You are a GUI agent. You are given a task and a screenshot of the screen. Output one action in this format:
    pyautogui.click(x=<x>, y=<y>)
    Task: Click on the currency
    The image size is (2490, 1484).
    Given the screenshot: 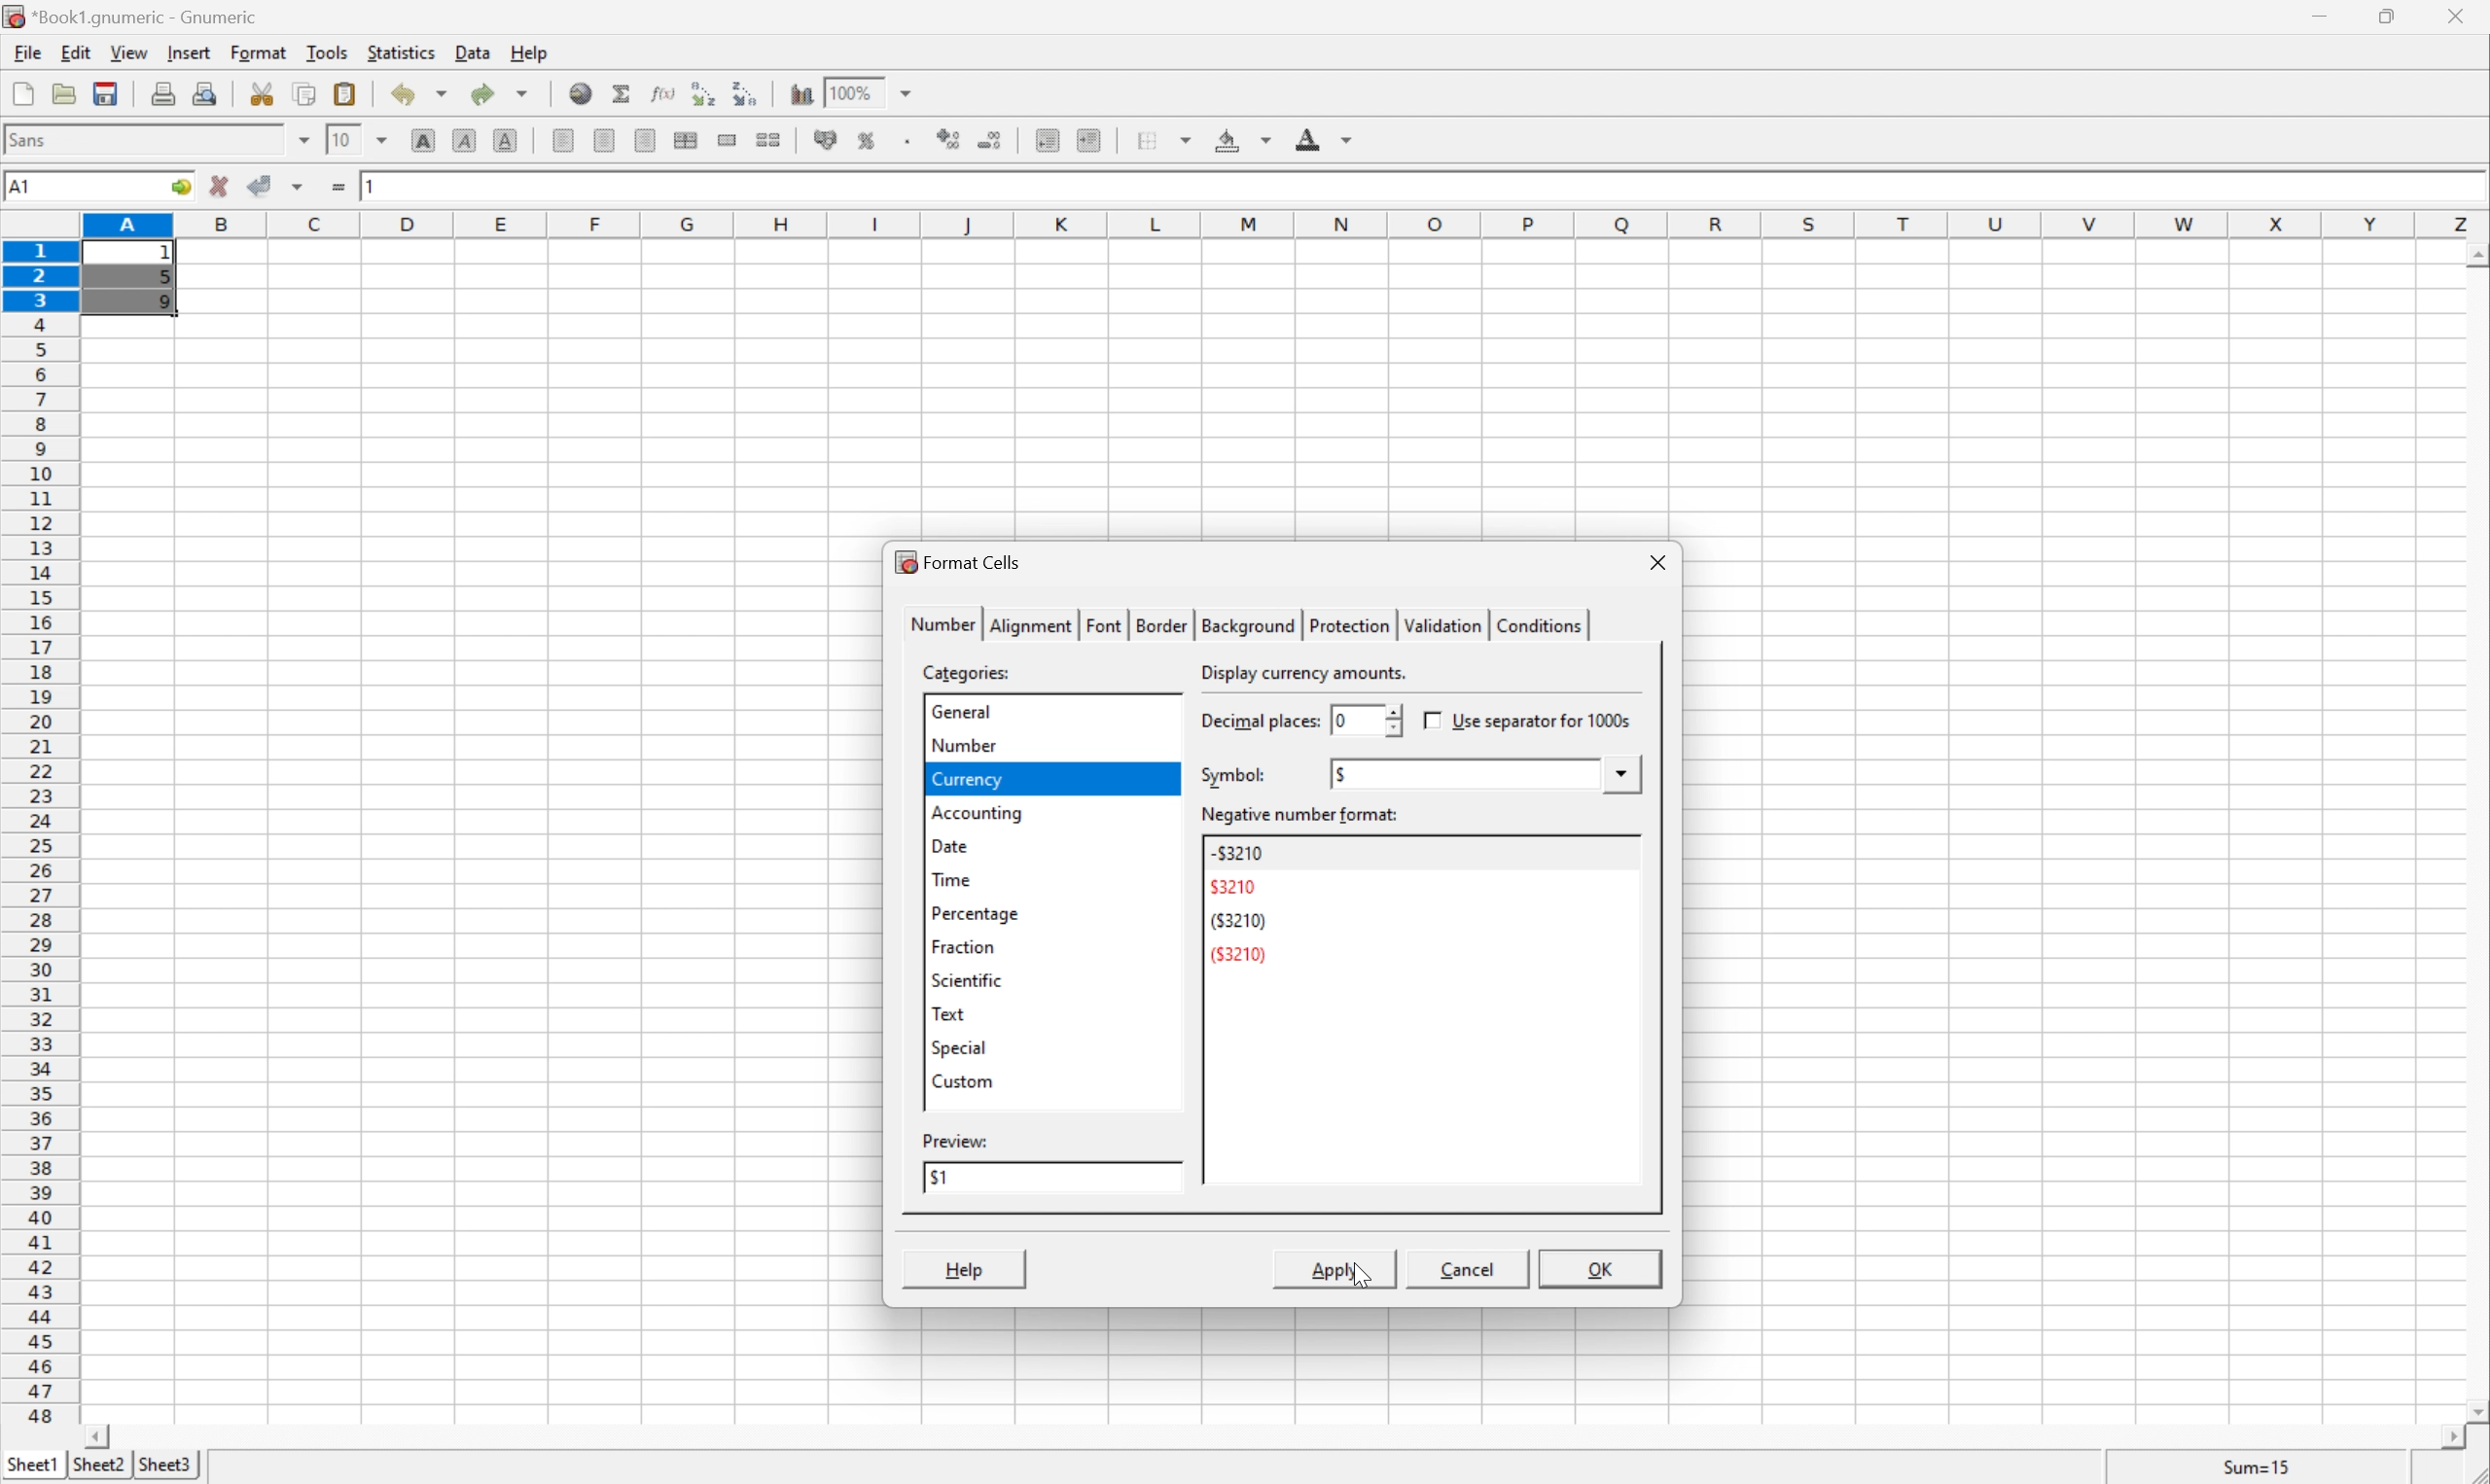 What is the action you would take?
    pyautogui.click(x=965, y=779)
    